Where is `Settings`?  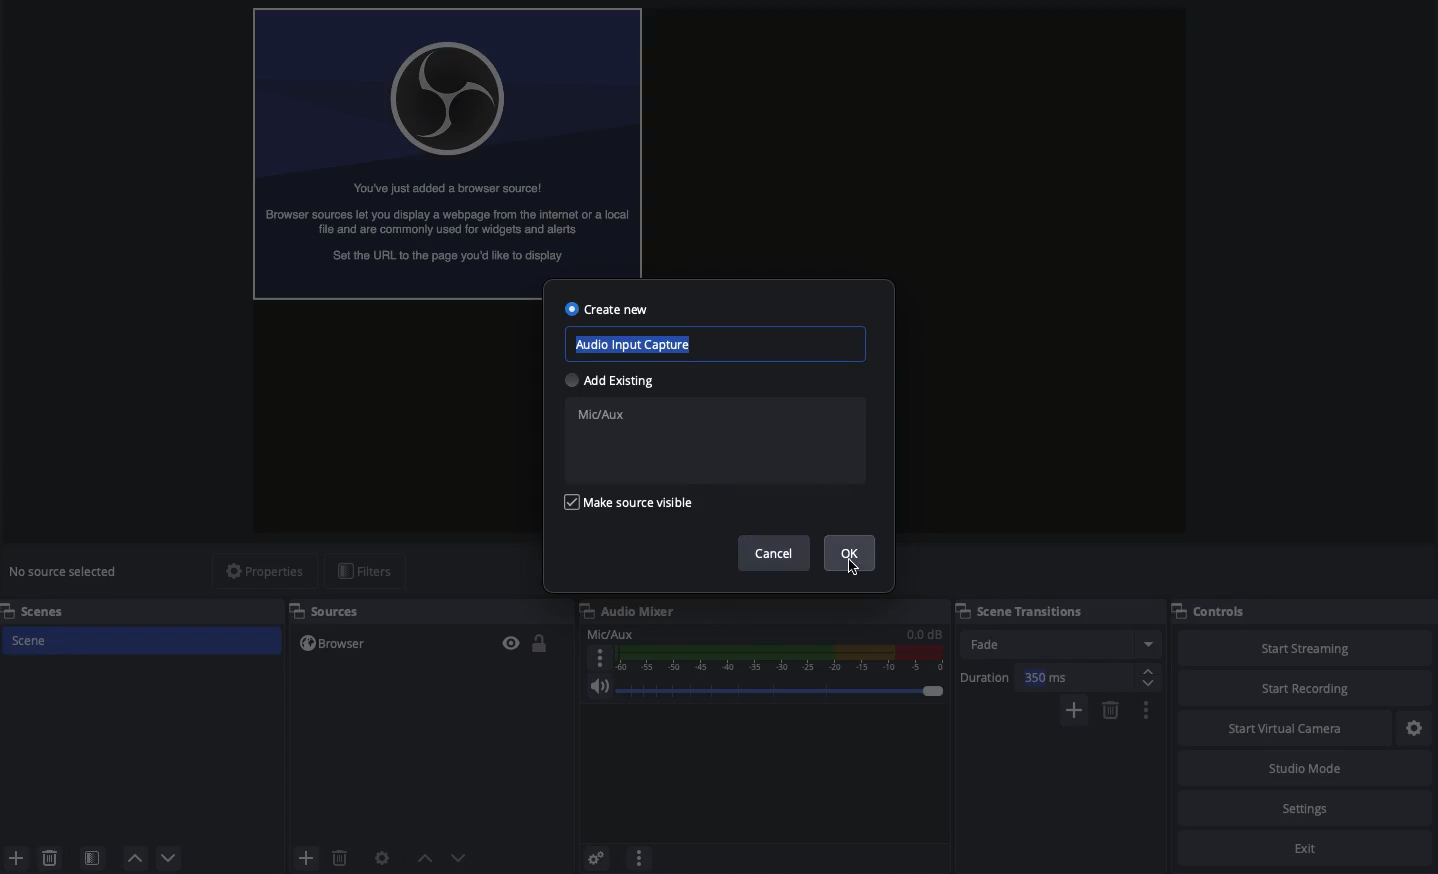 Settings is located at coordinates (1306, 809).